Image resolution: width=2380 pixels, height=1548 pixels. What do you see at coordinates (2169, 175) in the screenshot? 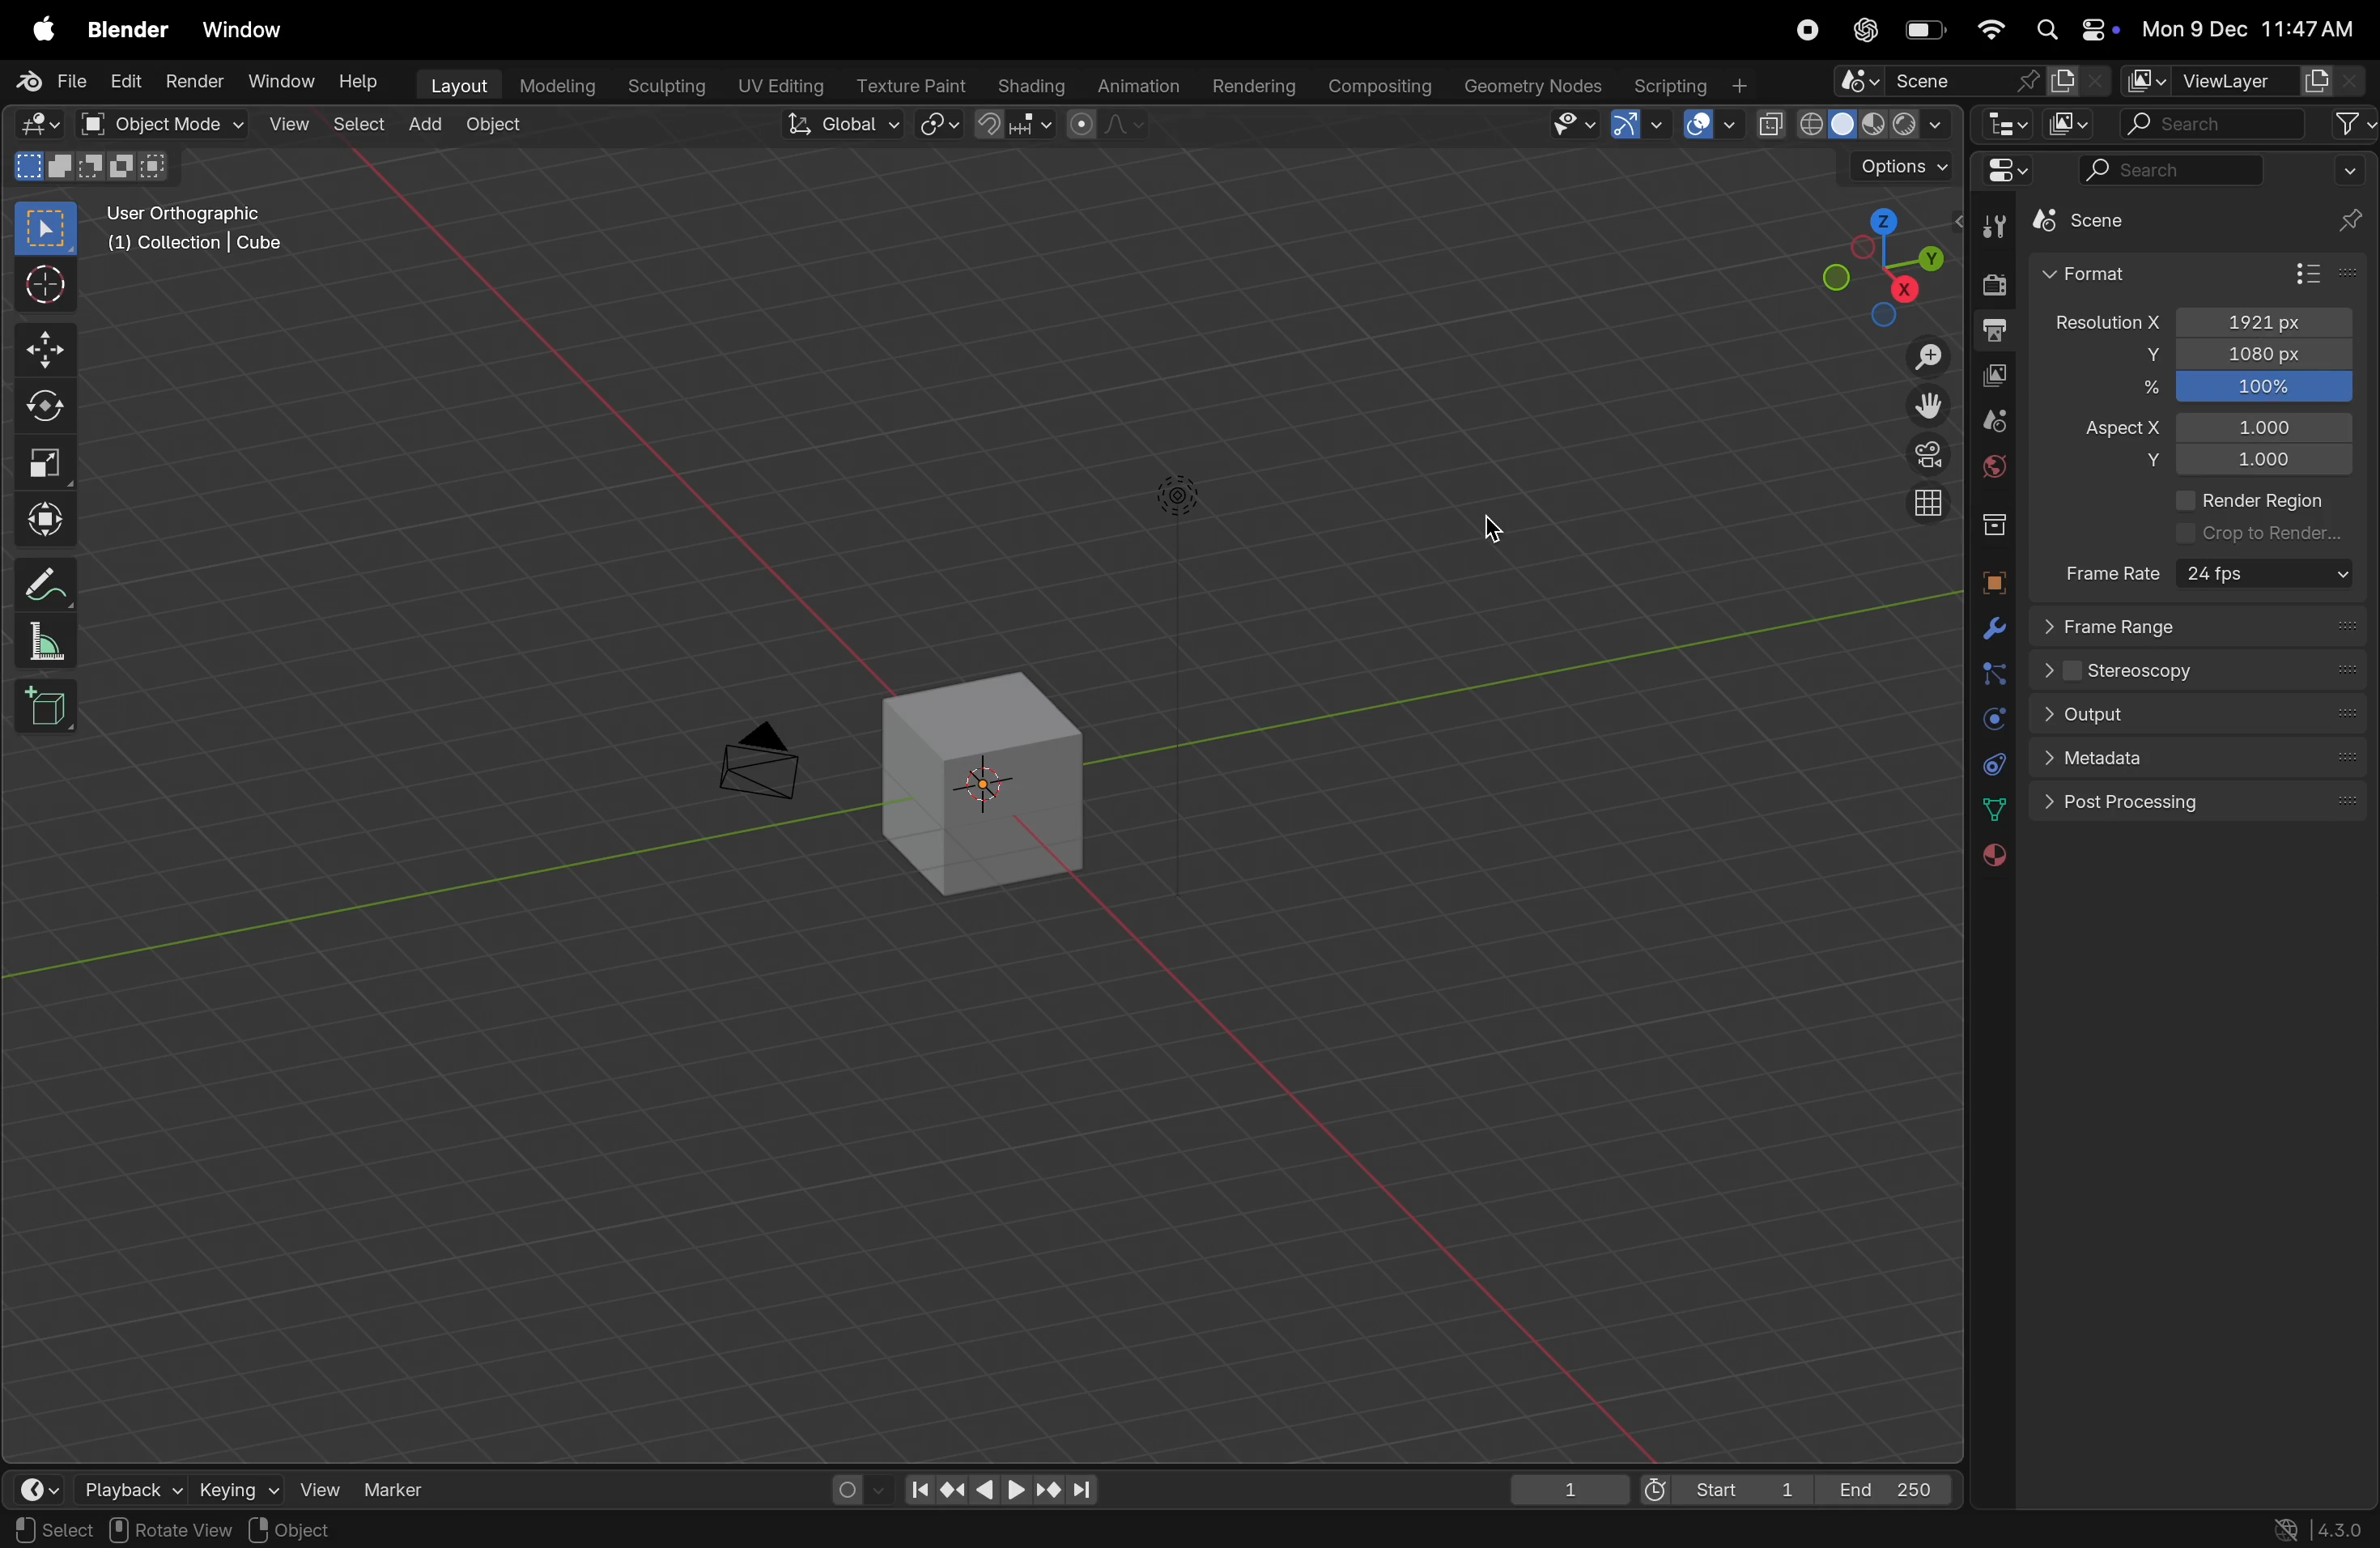
I see `search` at bounding box center [2169, 175].